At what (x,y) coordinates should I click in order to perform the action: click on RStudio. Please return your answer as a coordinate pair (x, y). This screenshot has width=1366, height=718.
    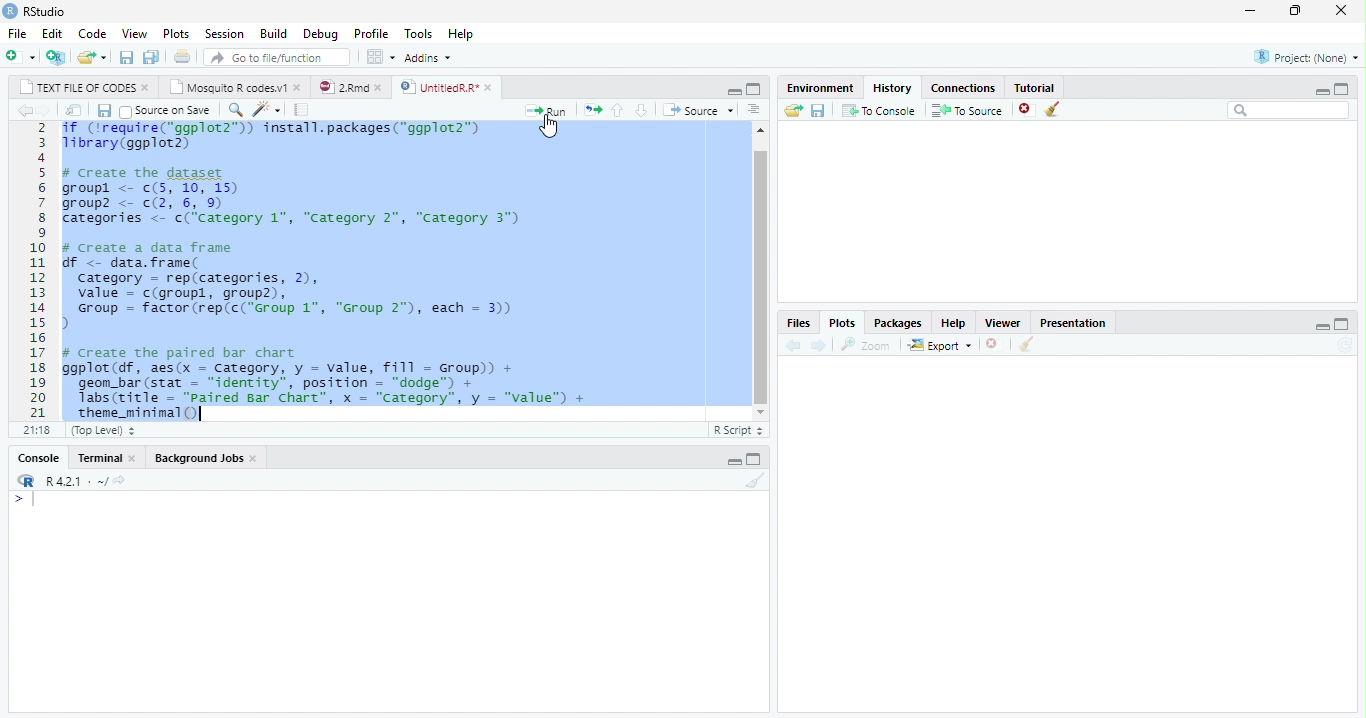
    Looking at the image, I should click on (47, 11).